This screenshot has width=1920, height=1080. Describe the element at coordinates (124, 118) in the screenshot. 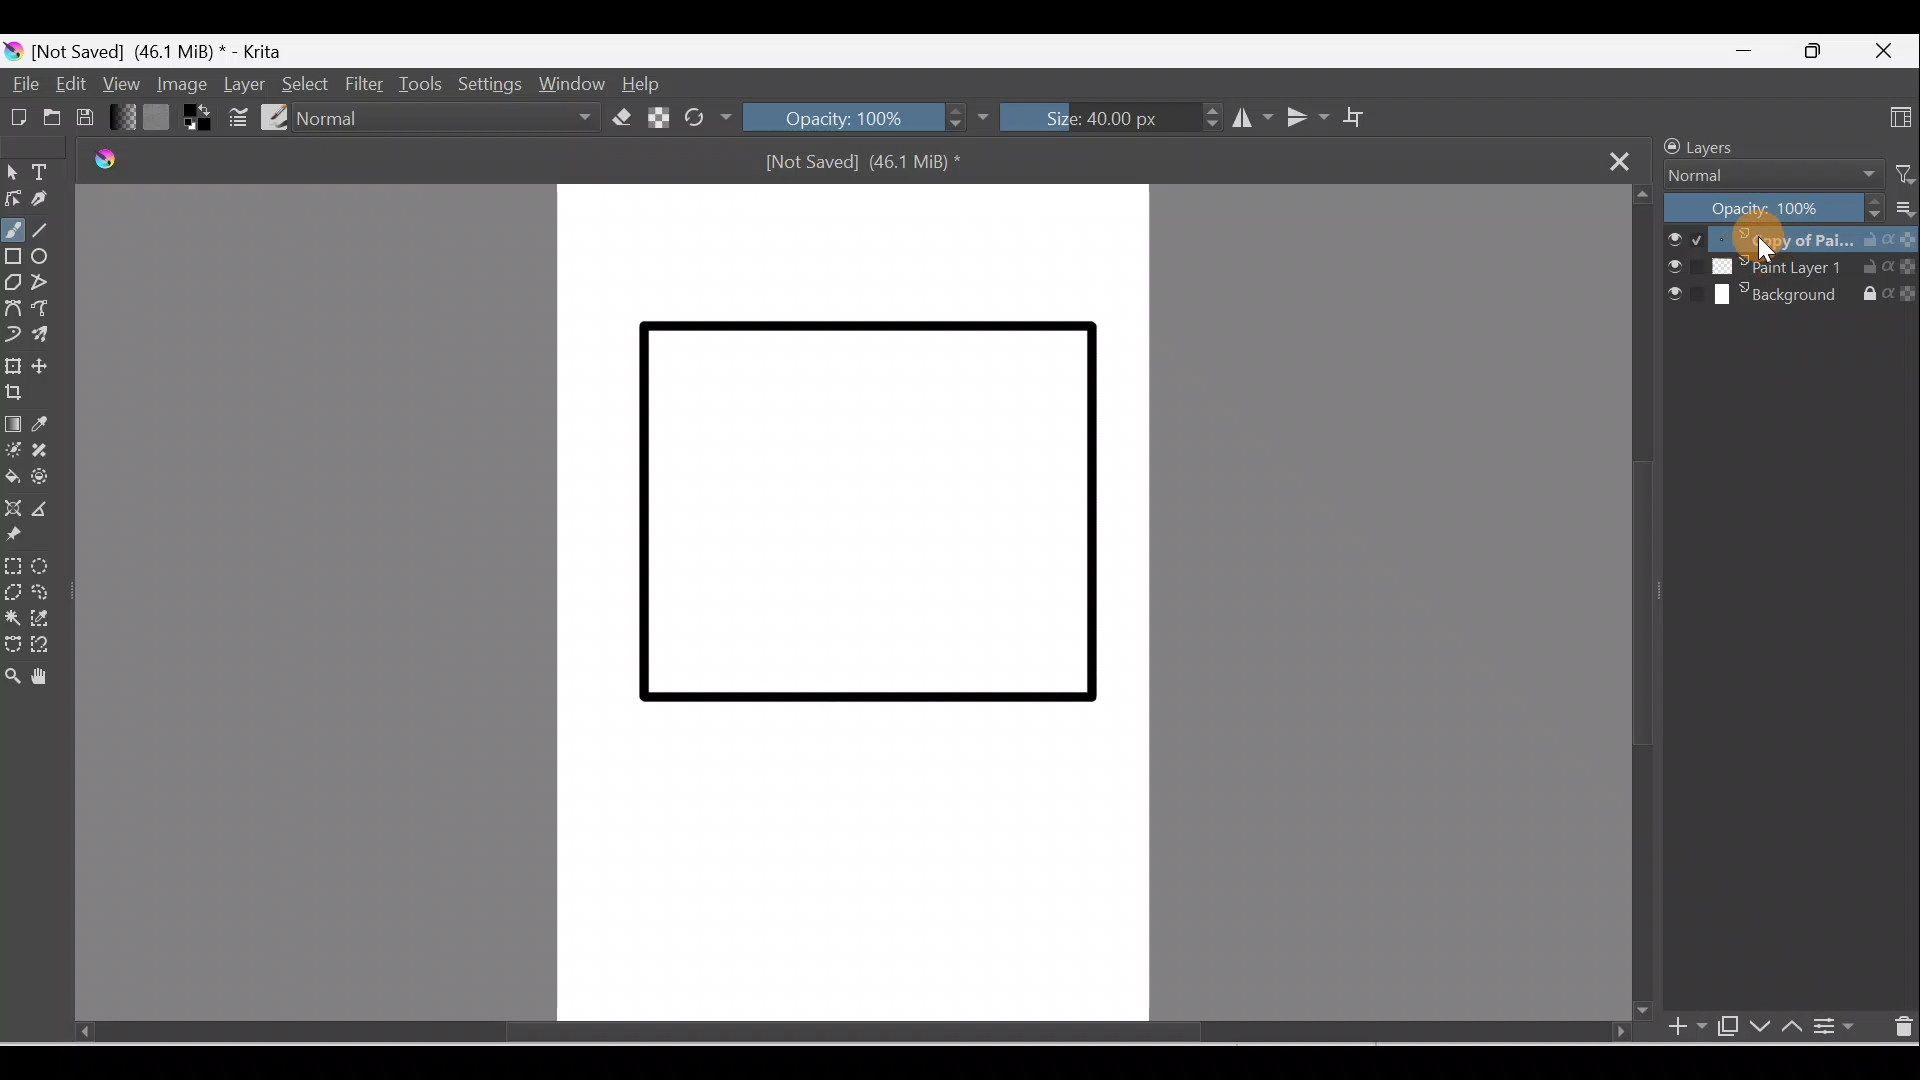

I see `Fill gradients` at that location.